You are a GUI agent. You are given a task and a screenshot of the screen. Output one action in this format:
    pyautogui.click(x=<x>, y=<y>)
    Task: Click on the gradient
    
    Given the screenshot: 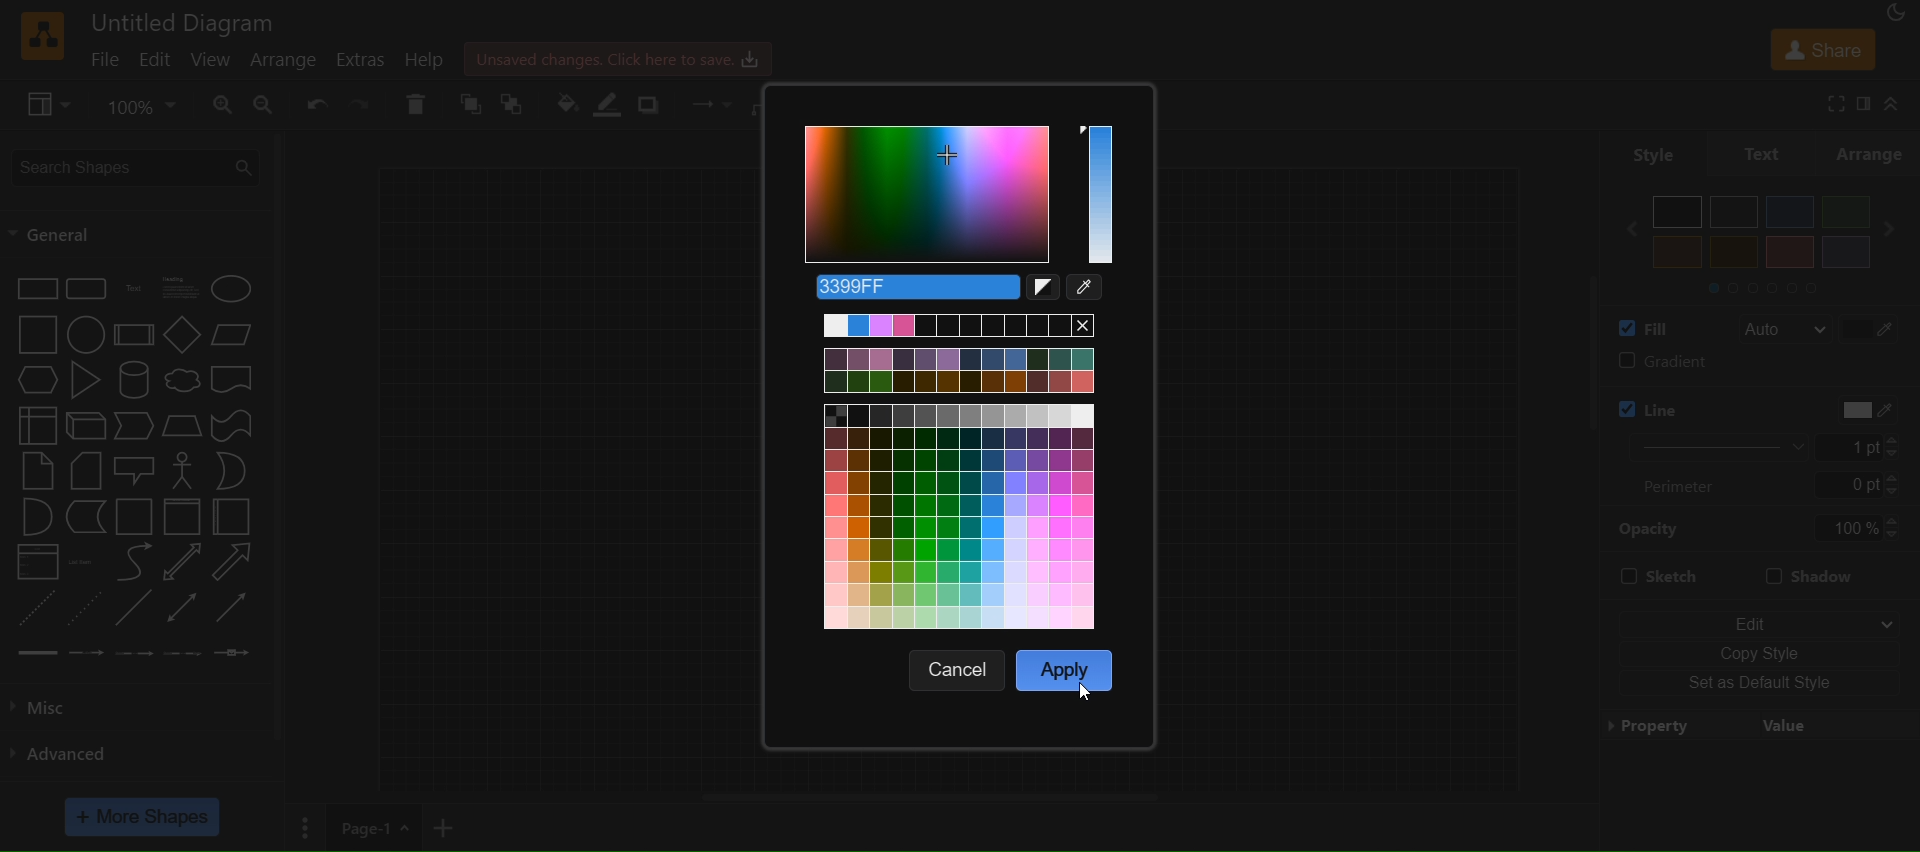 What is the action you would take?
    pyautogui.click(x=1757, y=364)
    